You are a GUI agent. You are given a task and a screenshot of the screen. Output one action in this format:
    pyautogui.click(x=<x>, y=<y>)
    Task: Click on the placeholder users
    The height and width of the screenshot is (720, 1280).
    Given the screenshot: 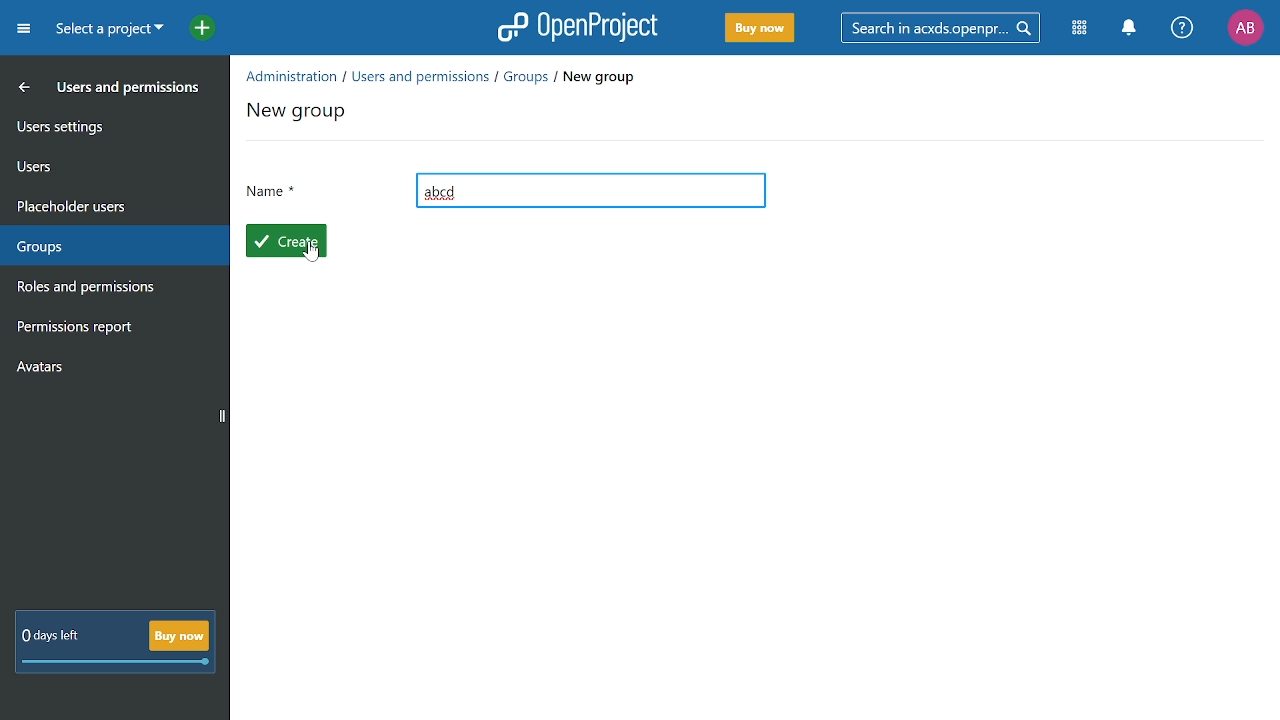 What is the action you would take?
    pyautogui.click(x=102, y=205)
    